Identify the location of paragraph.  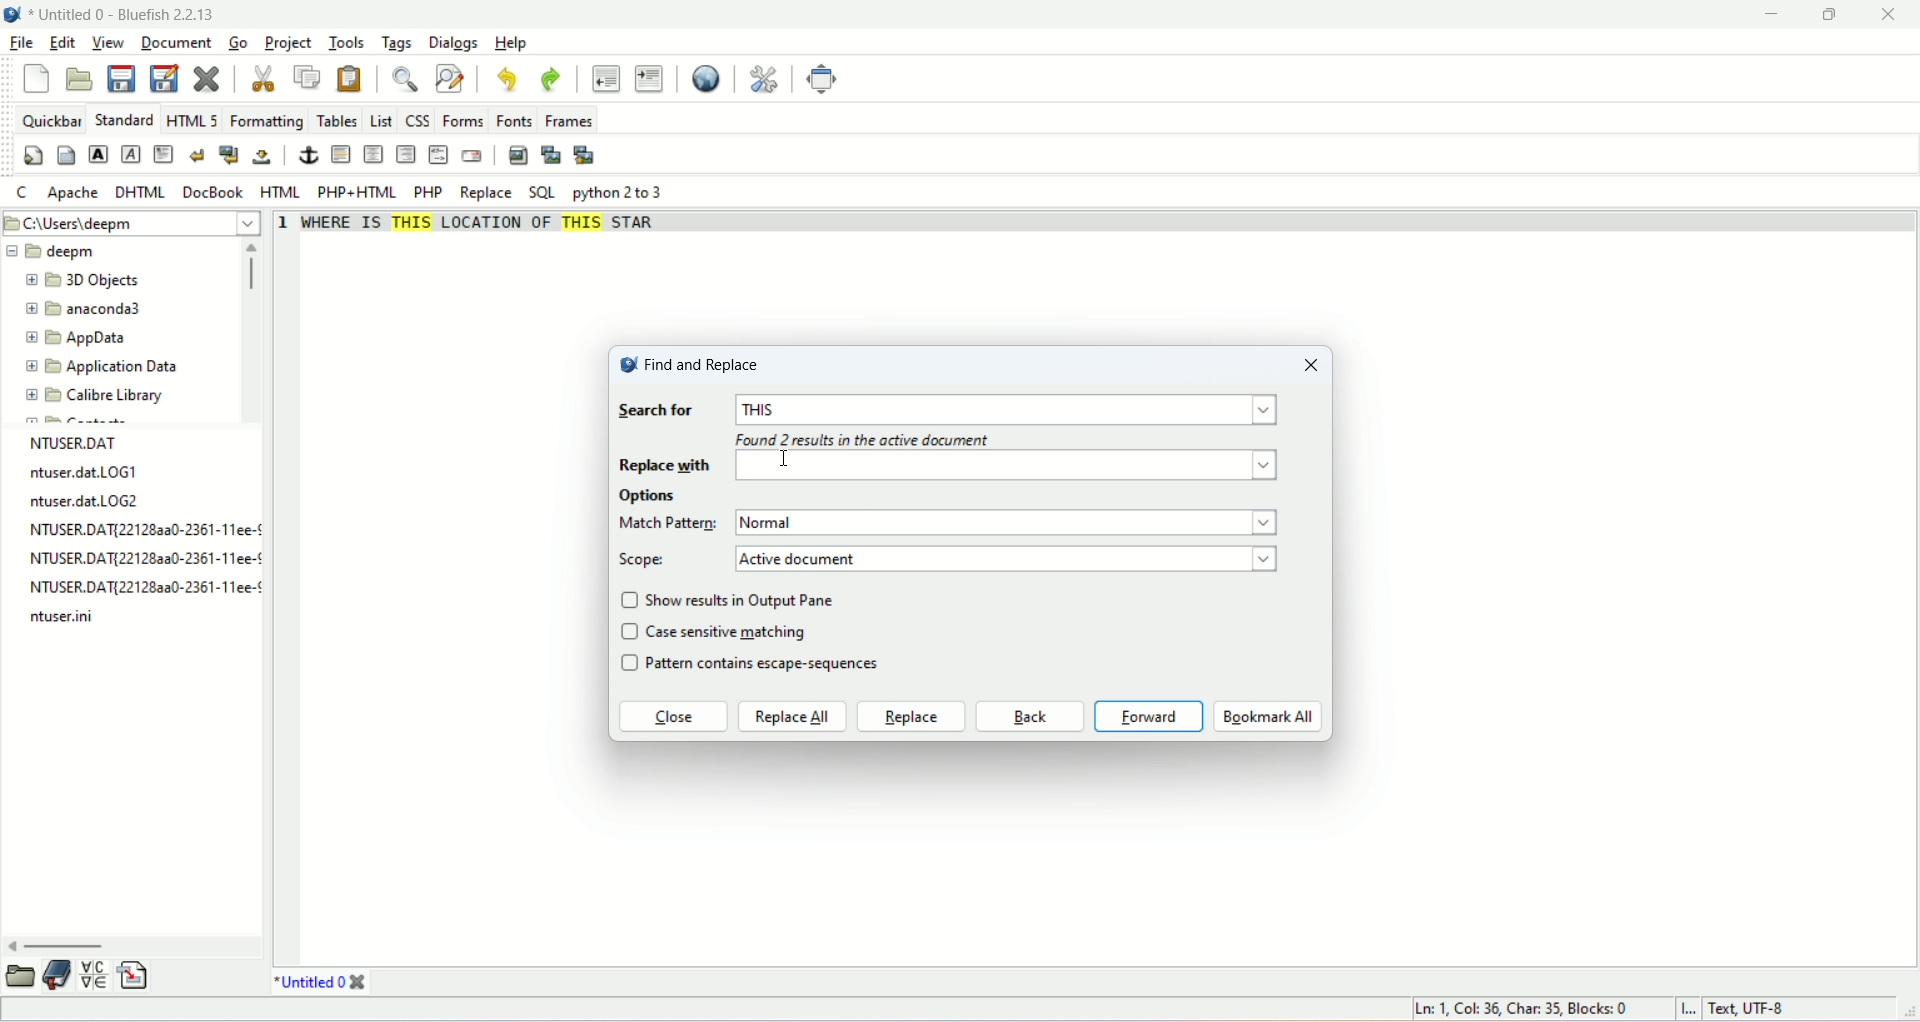
(165, 154).